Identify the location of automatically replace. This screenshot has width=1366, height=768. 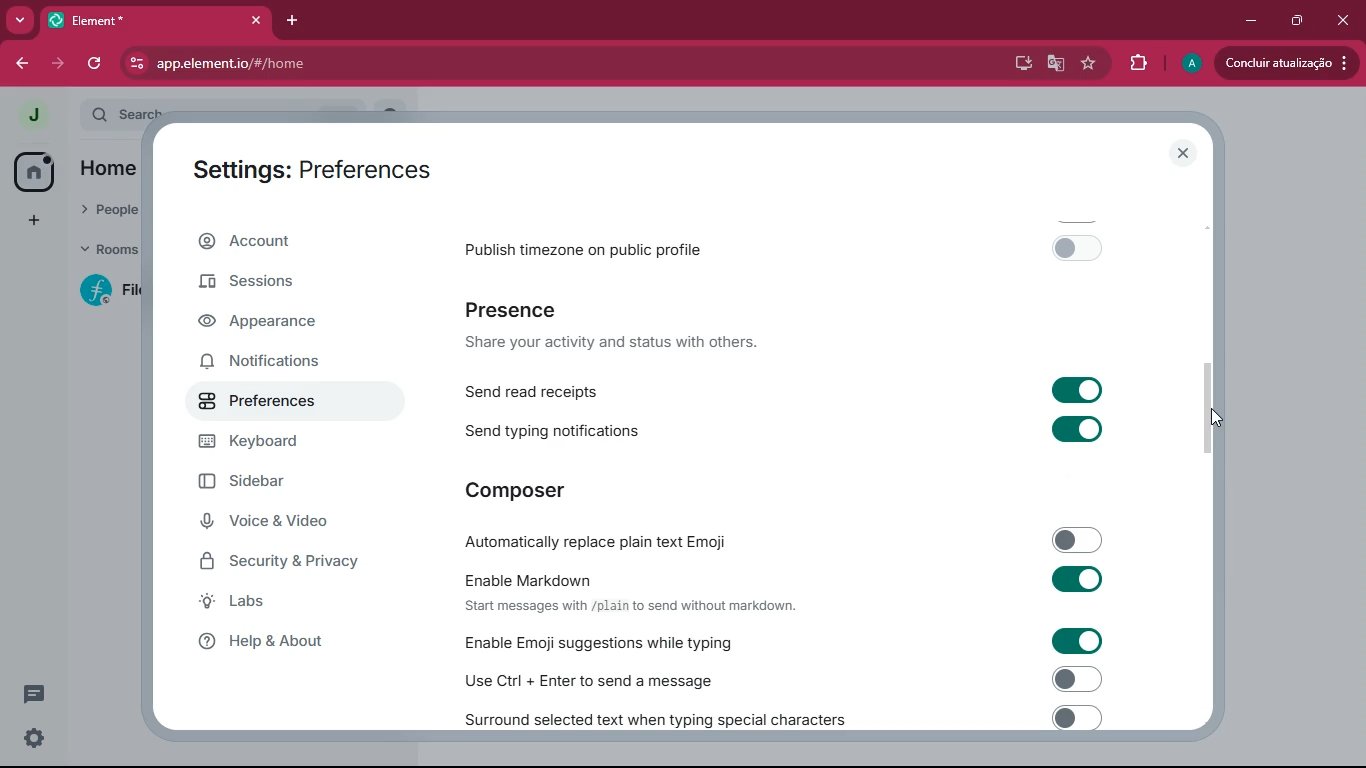
(784, 537).